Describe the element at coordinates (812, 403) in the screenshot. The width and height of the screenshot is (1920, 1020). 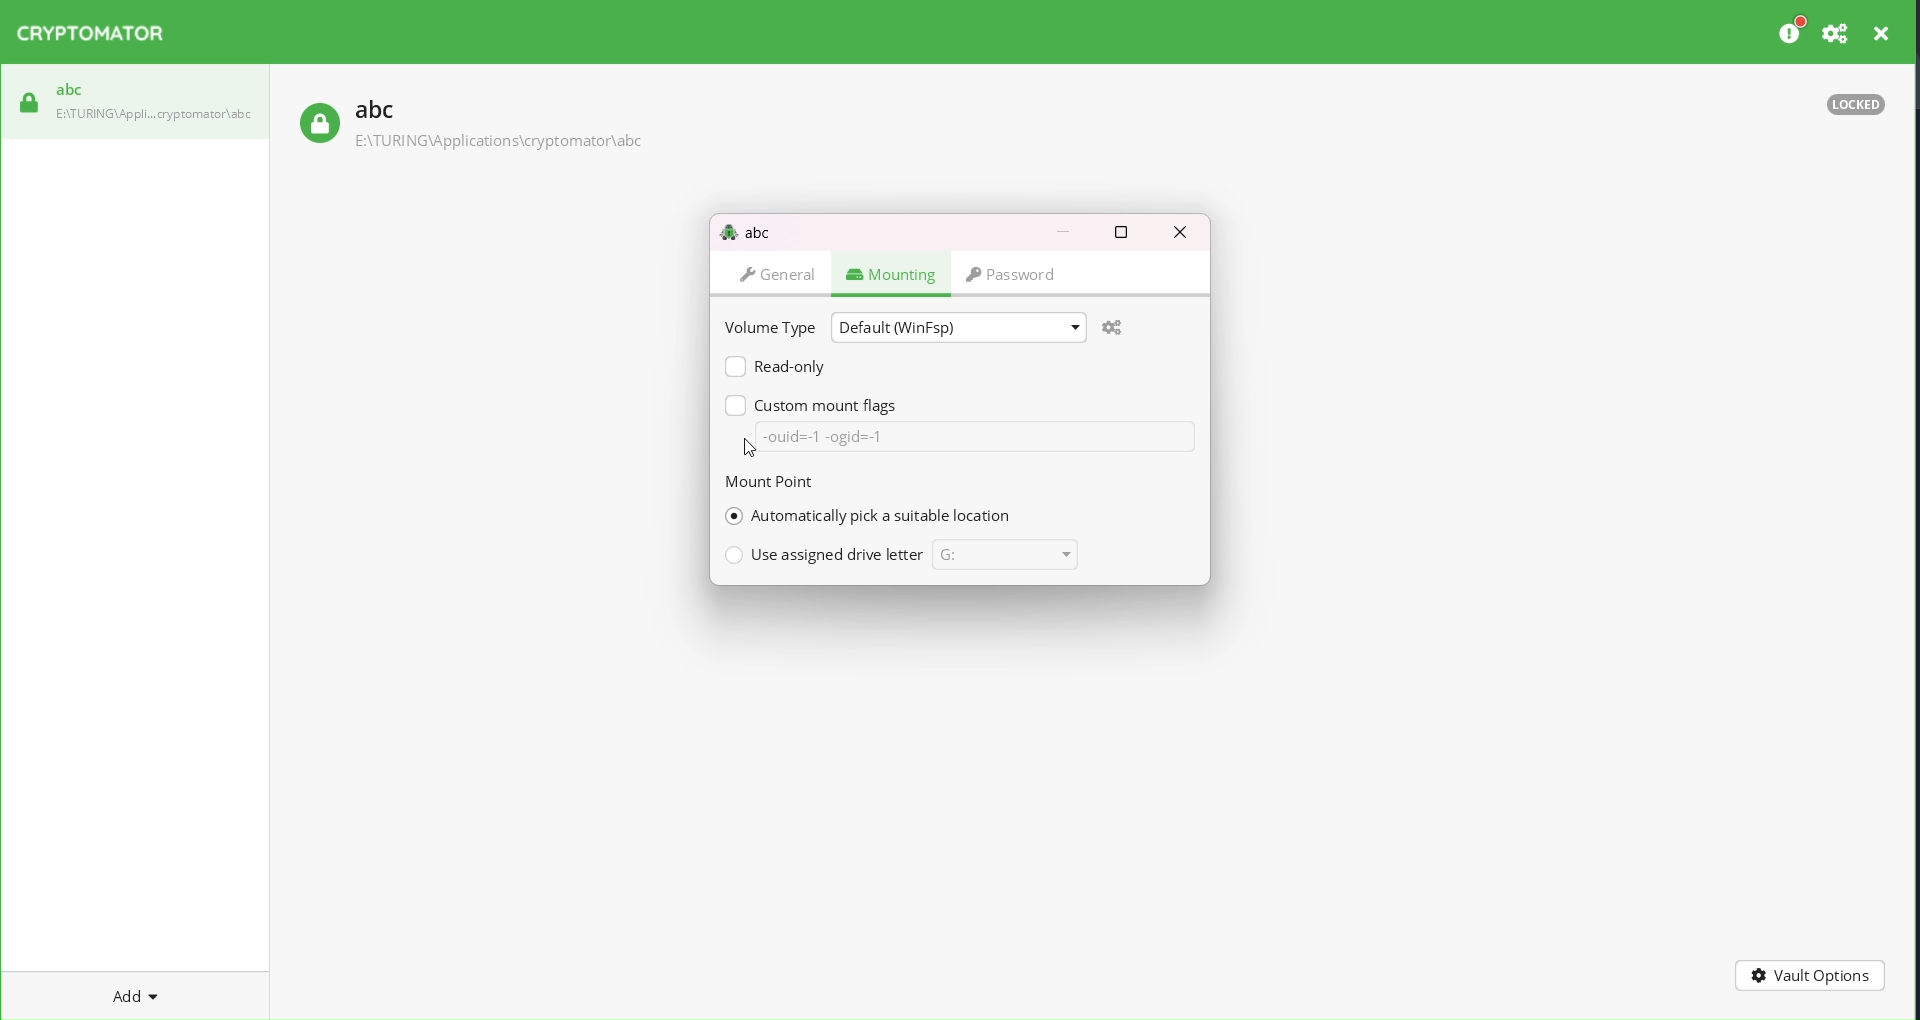
I see `custom mount flags` at that location.